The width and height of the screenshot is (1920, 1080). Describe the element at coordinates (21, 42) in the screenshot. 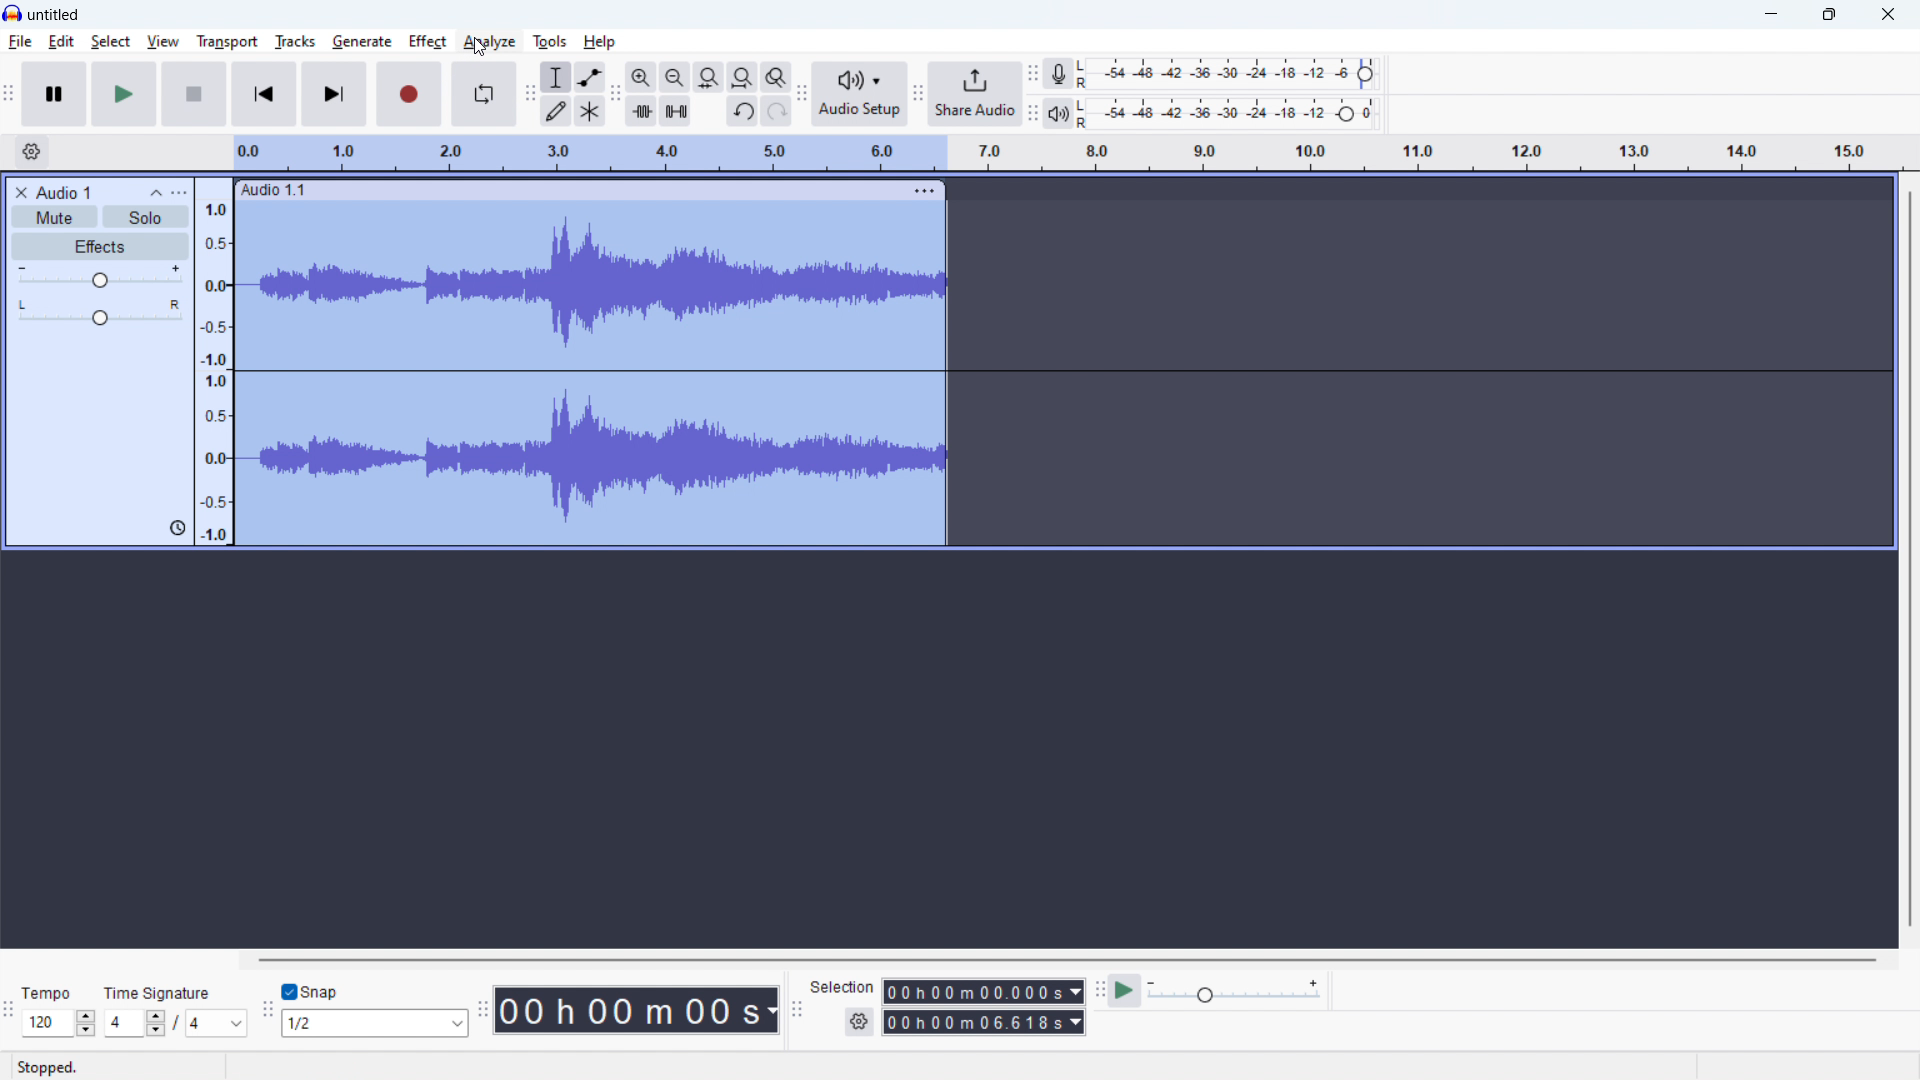

I see `file` at that location.